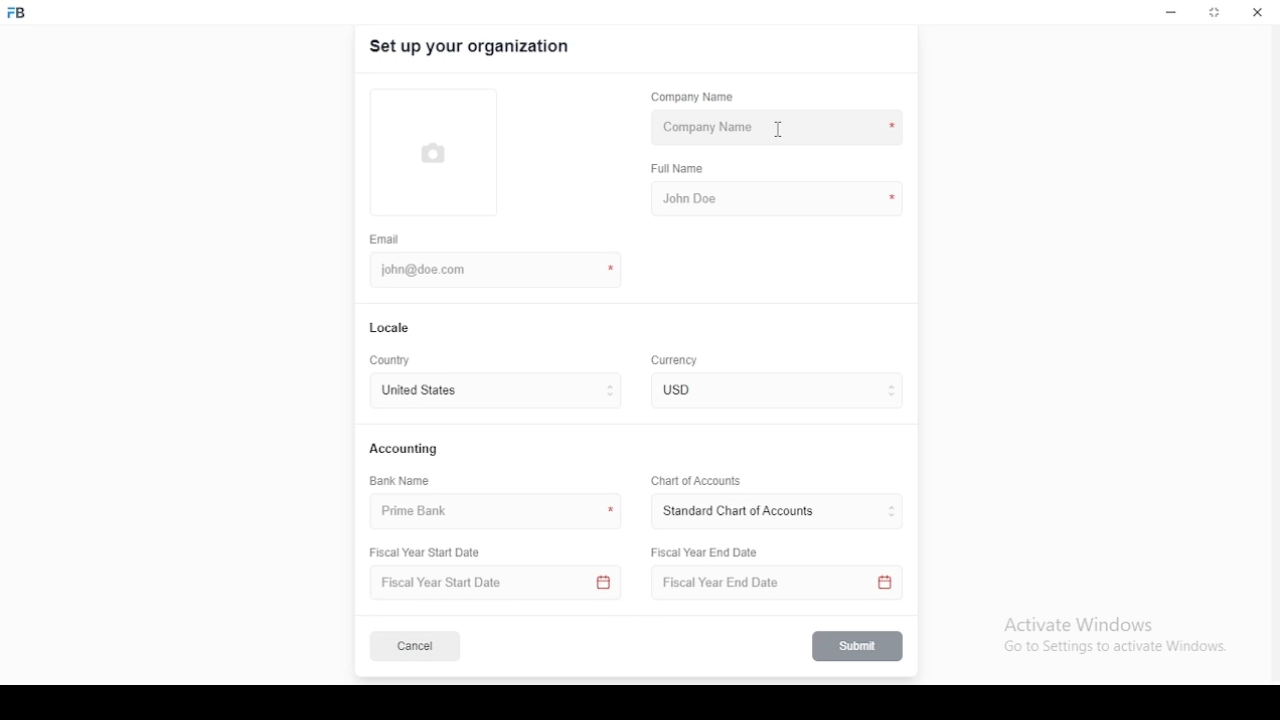  What do you see at coordinates (415, 647) in the screenshot?
I see `cancel` at bounding box center [415, 647].